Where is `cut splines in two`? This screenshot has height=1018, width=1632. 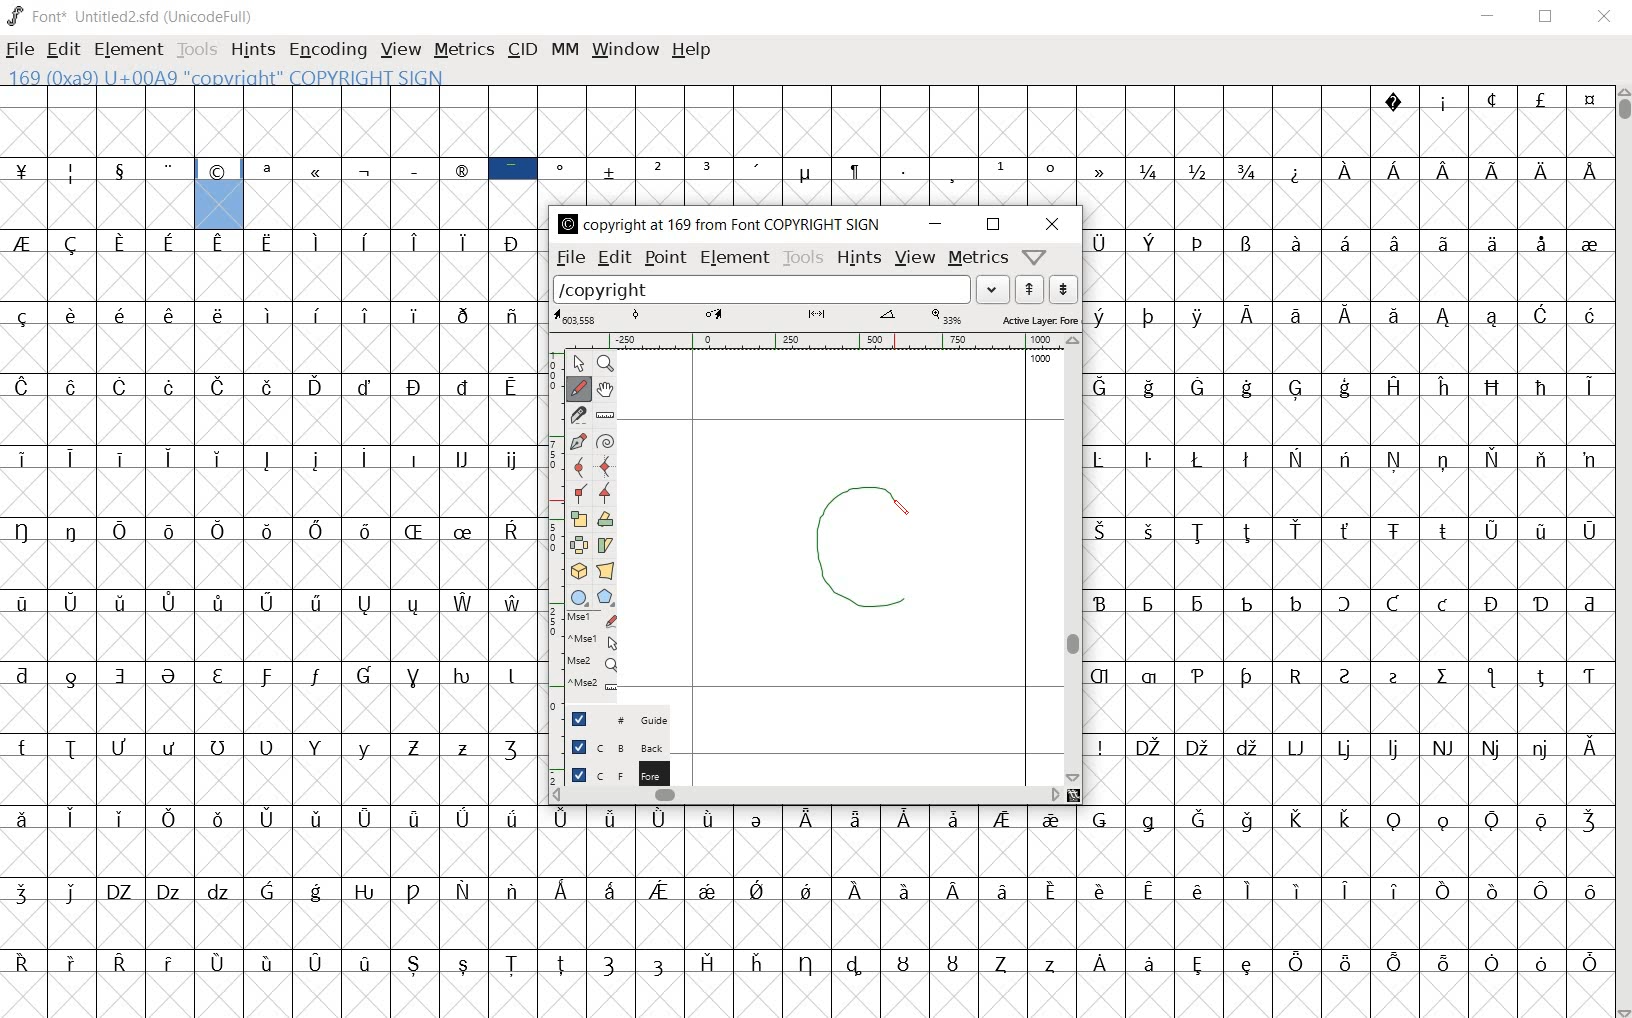
cut splines in two is located at coordinates (577, 414).